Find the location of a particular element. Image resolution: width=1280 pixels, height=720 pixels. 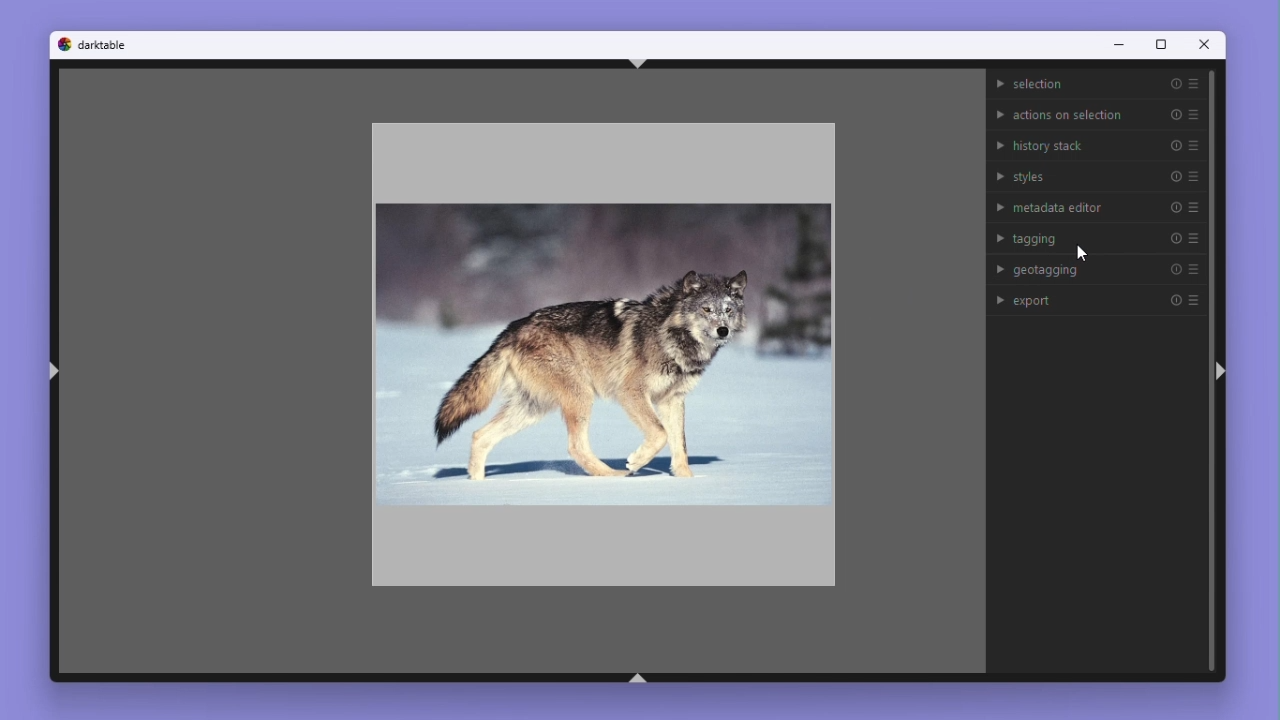

cursor is located at coordinates (1085, 252).